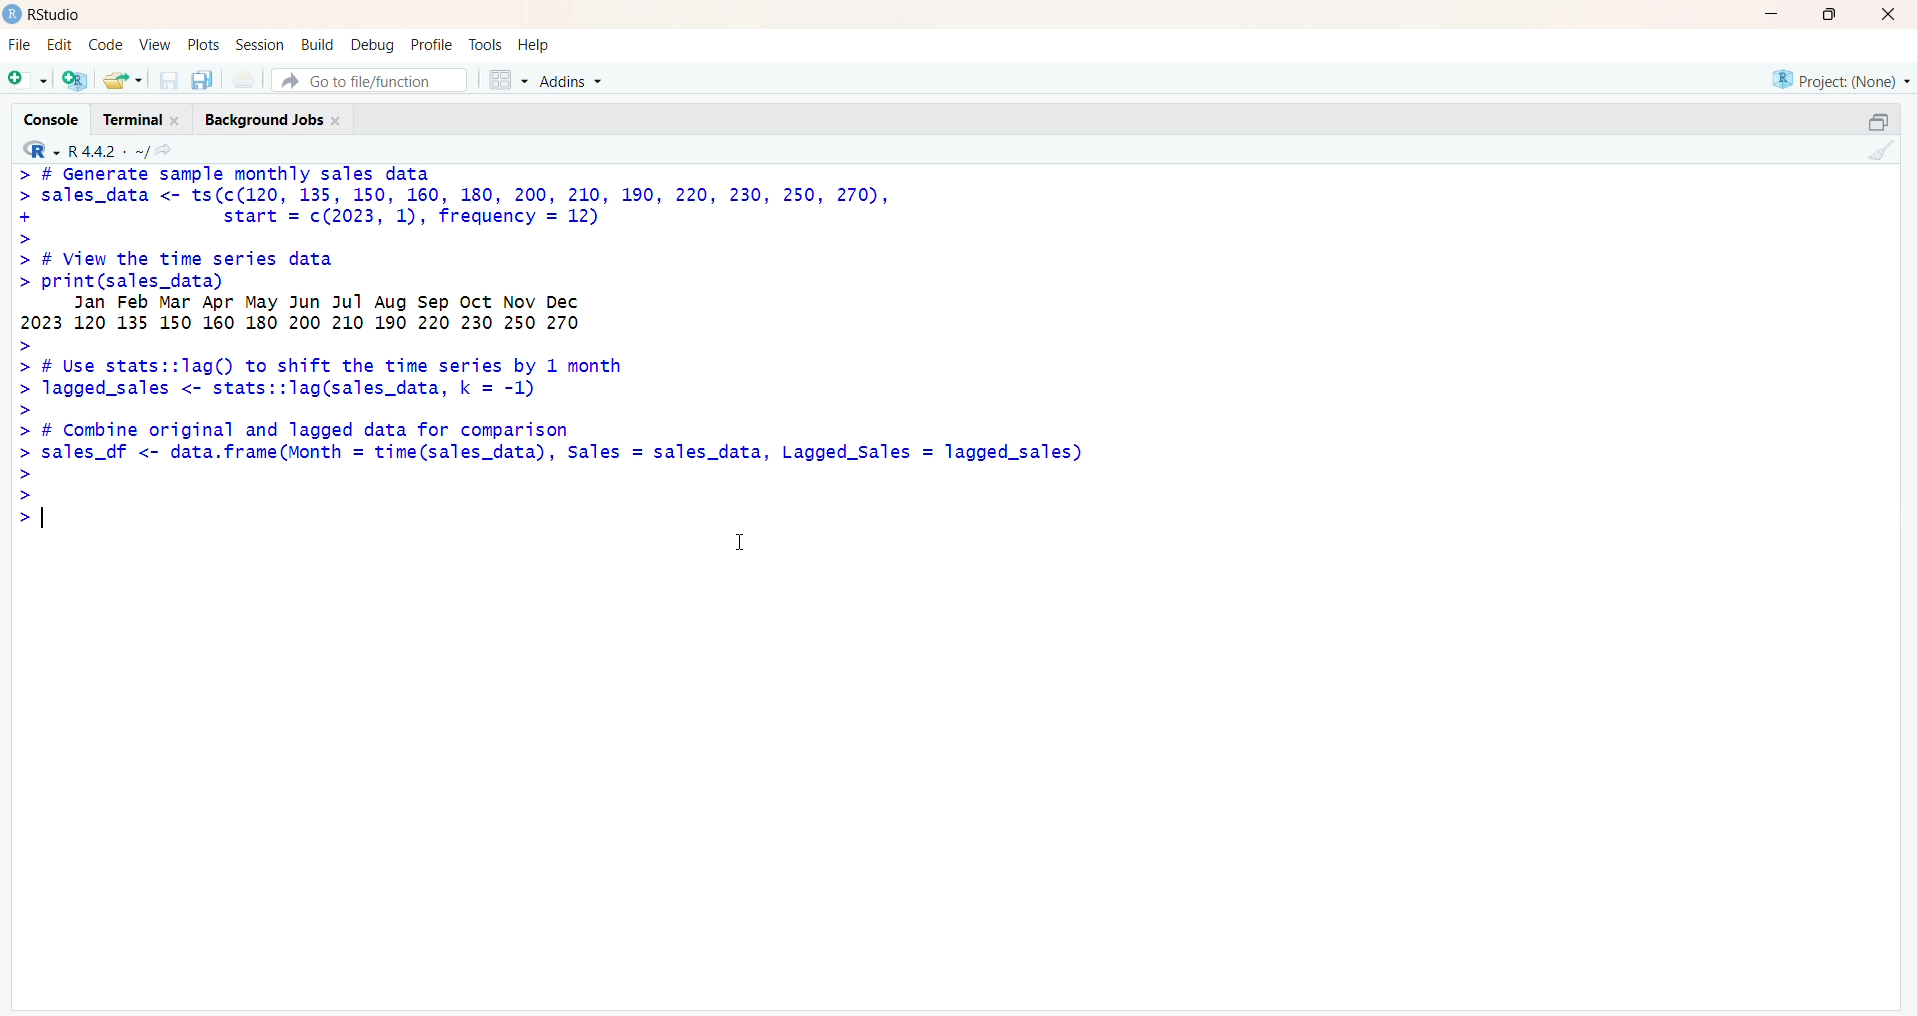 The width and height of the screenshot is (1918, 1016). Describe the element at coordinates (43, 519) in the screenshot. I see `text cursor` at that location.